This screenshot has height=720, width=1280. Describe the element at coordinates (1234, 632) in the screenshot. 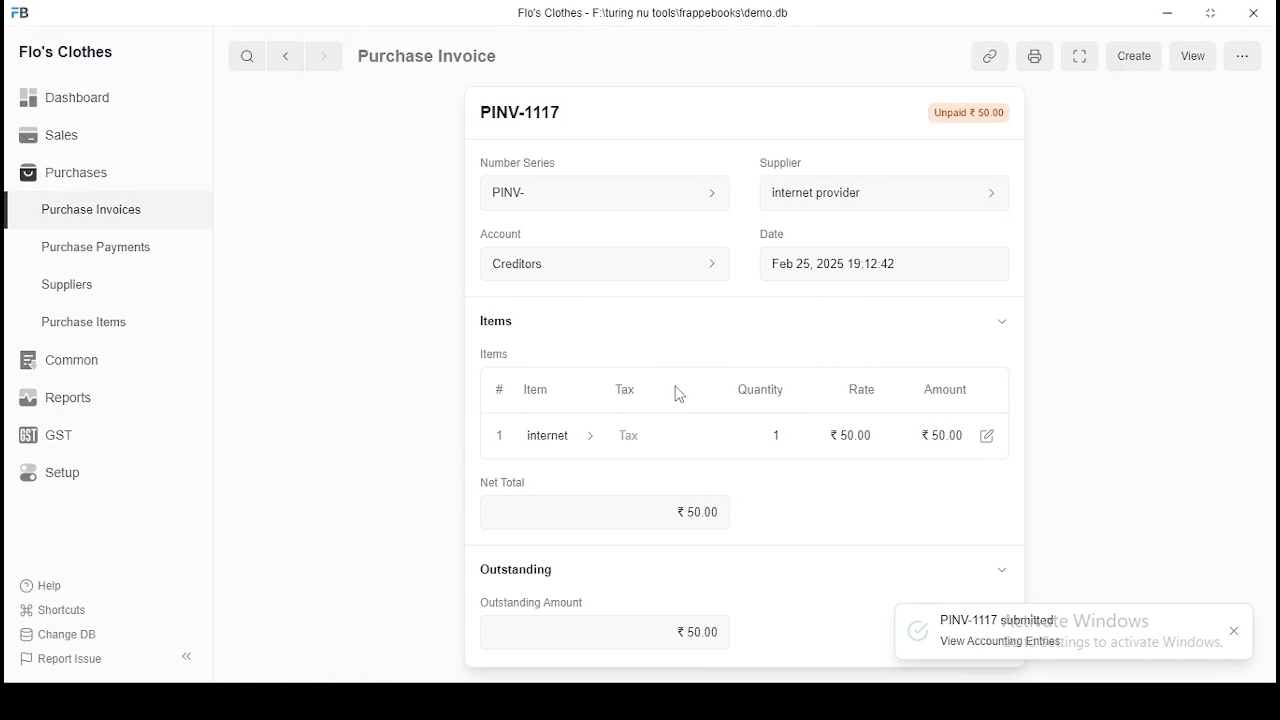

I see `close` at that location.